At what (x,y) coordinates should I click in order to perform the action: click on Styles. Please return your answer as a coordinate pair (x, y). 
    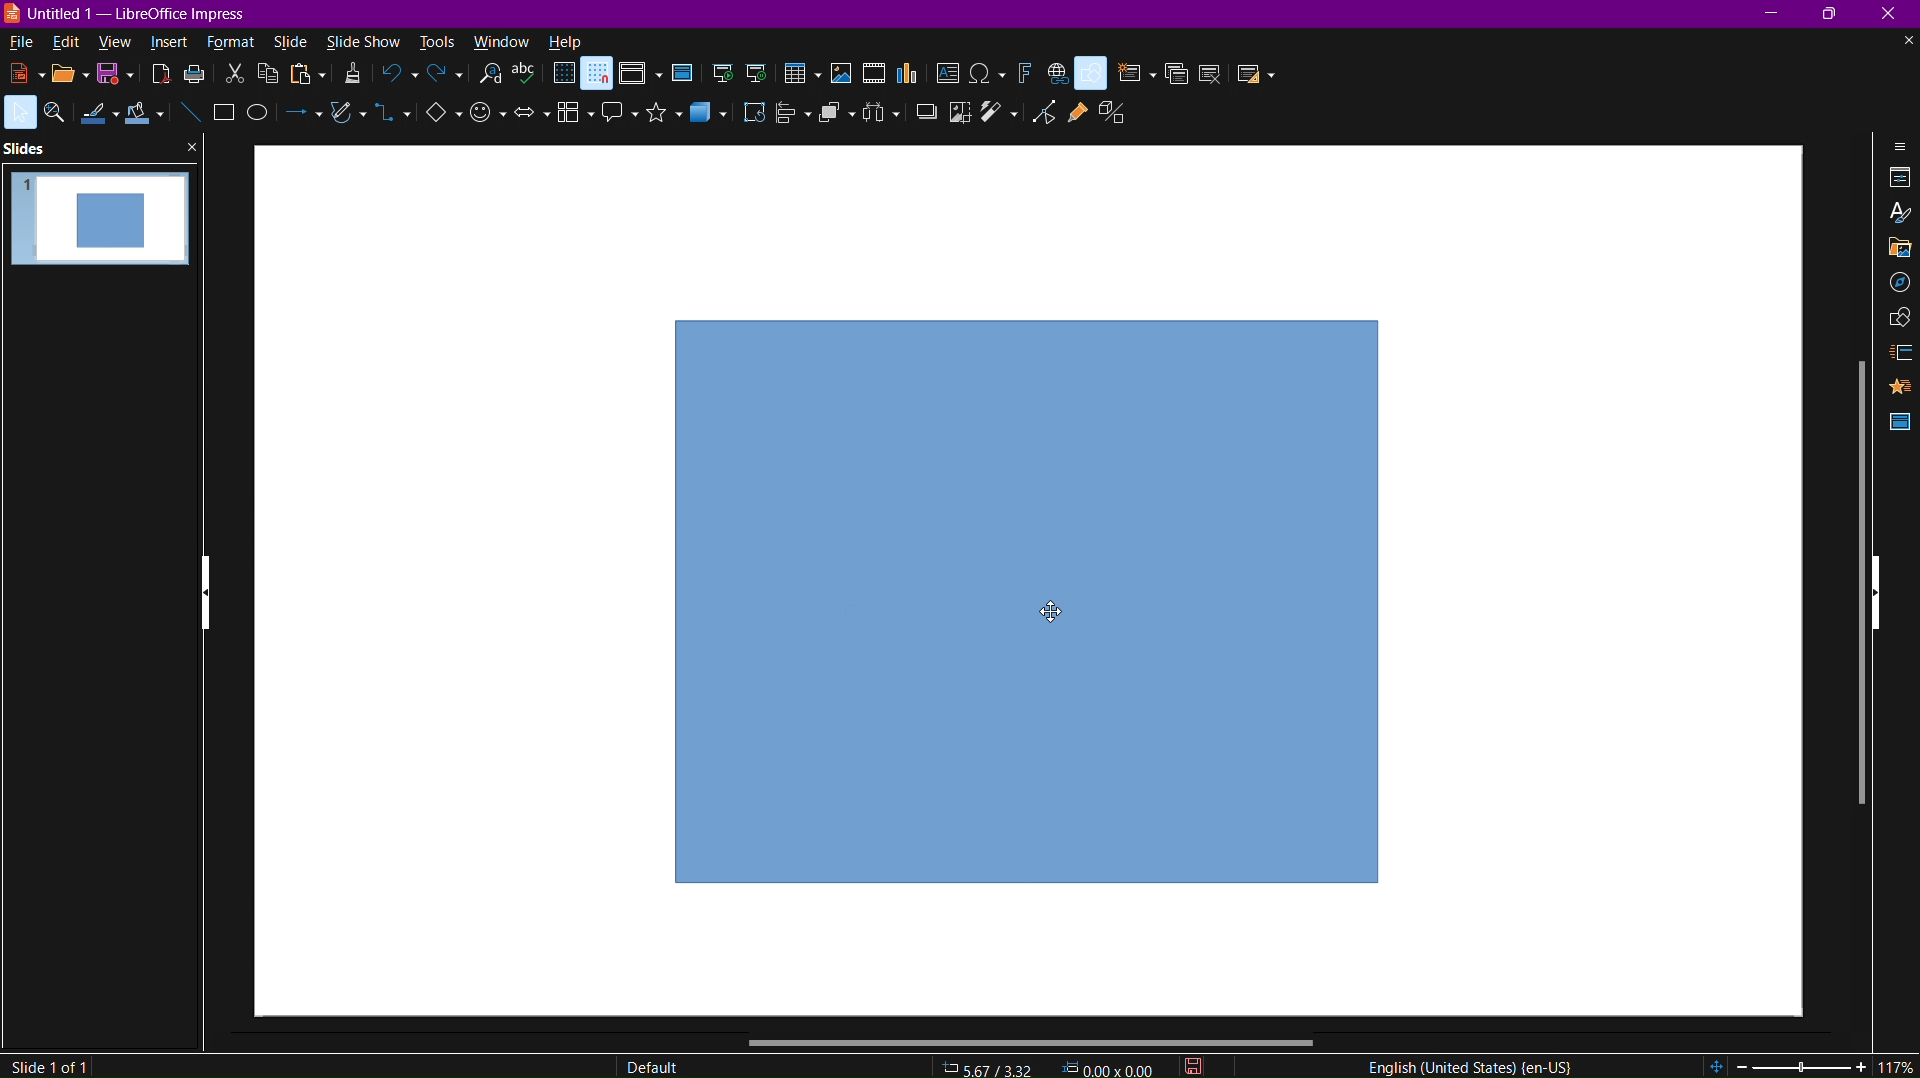
    Looking at the image, I should click on (1896, 214).